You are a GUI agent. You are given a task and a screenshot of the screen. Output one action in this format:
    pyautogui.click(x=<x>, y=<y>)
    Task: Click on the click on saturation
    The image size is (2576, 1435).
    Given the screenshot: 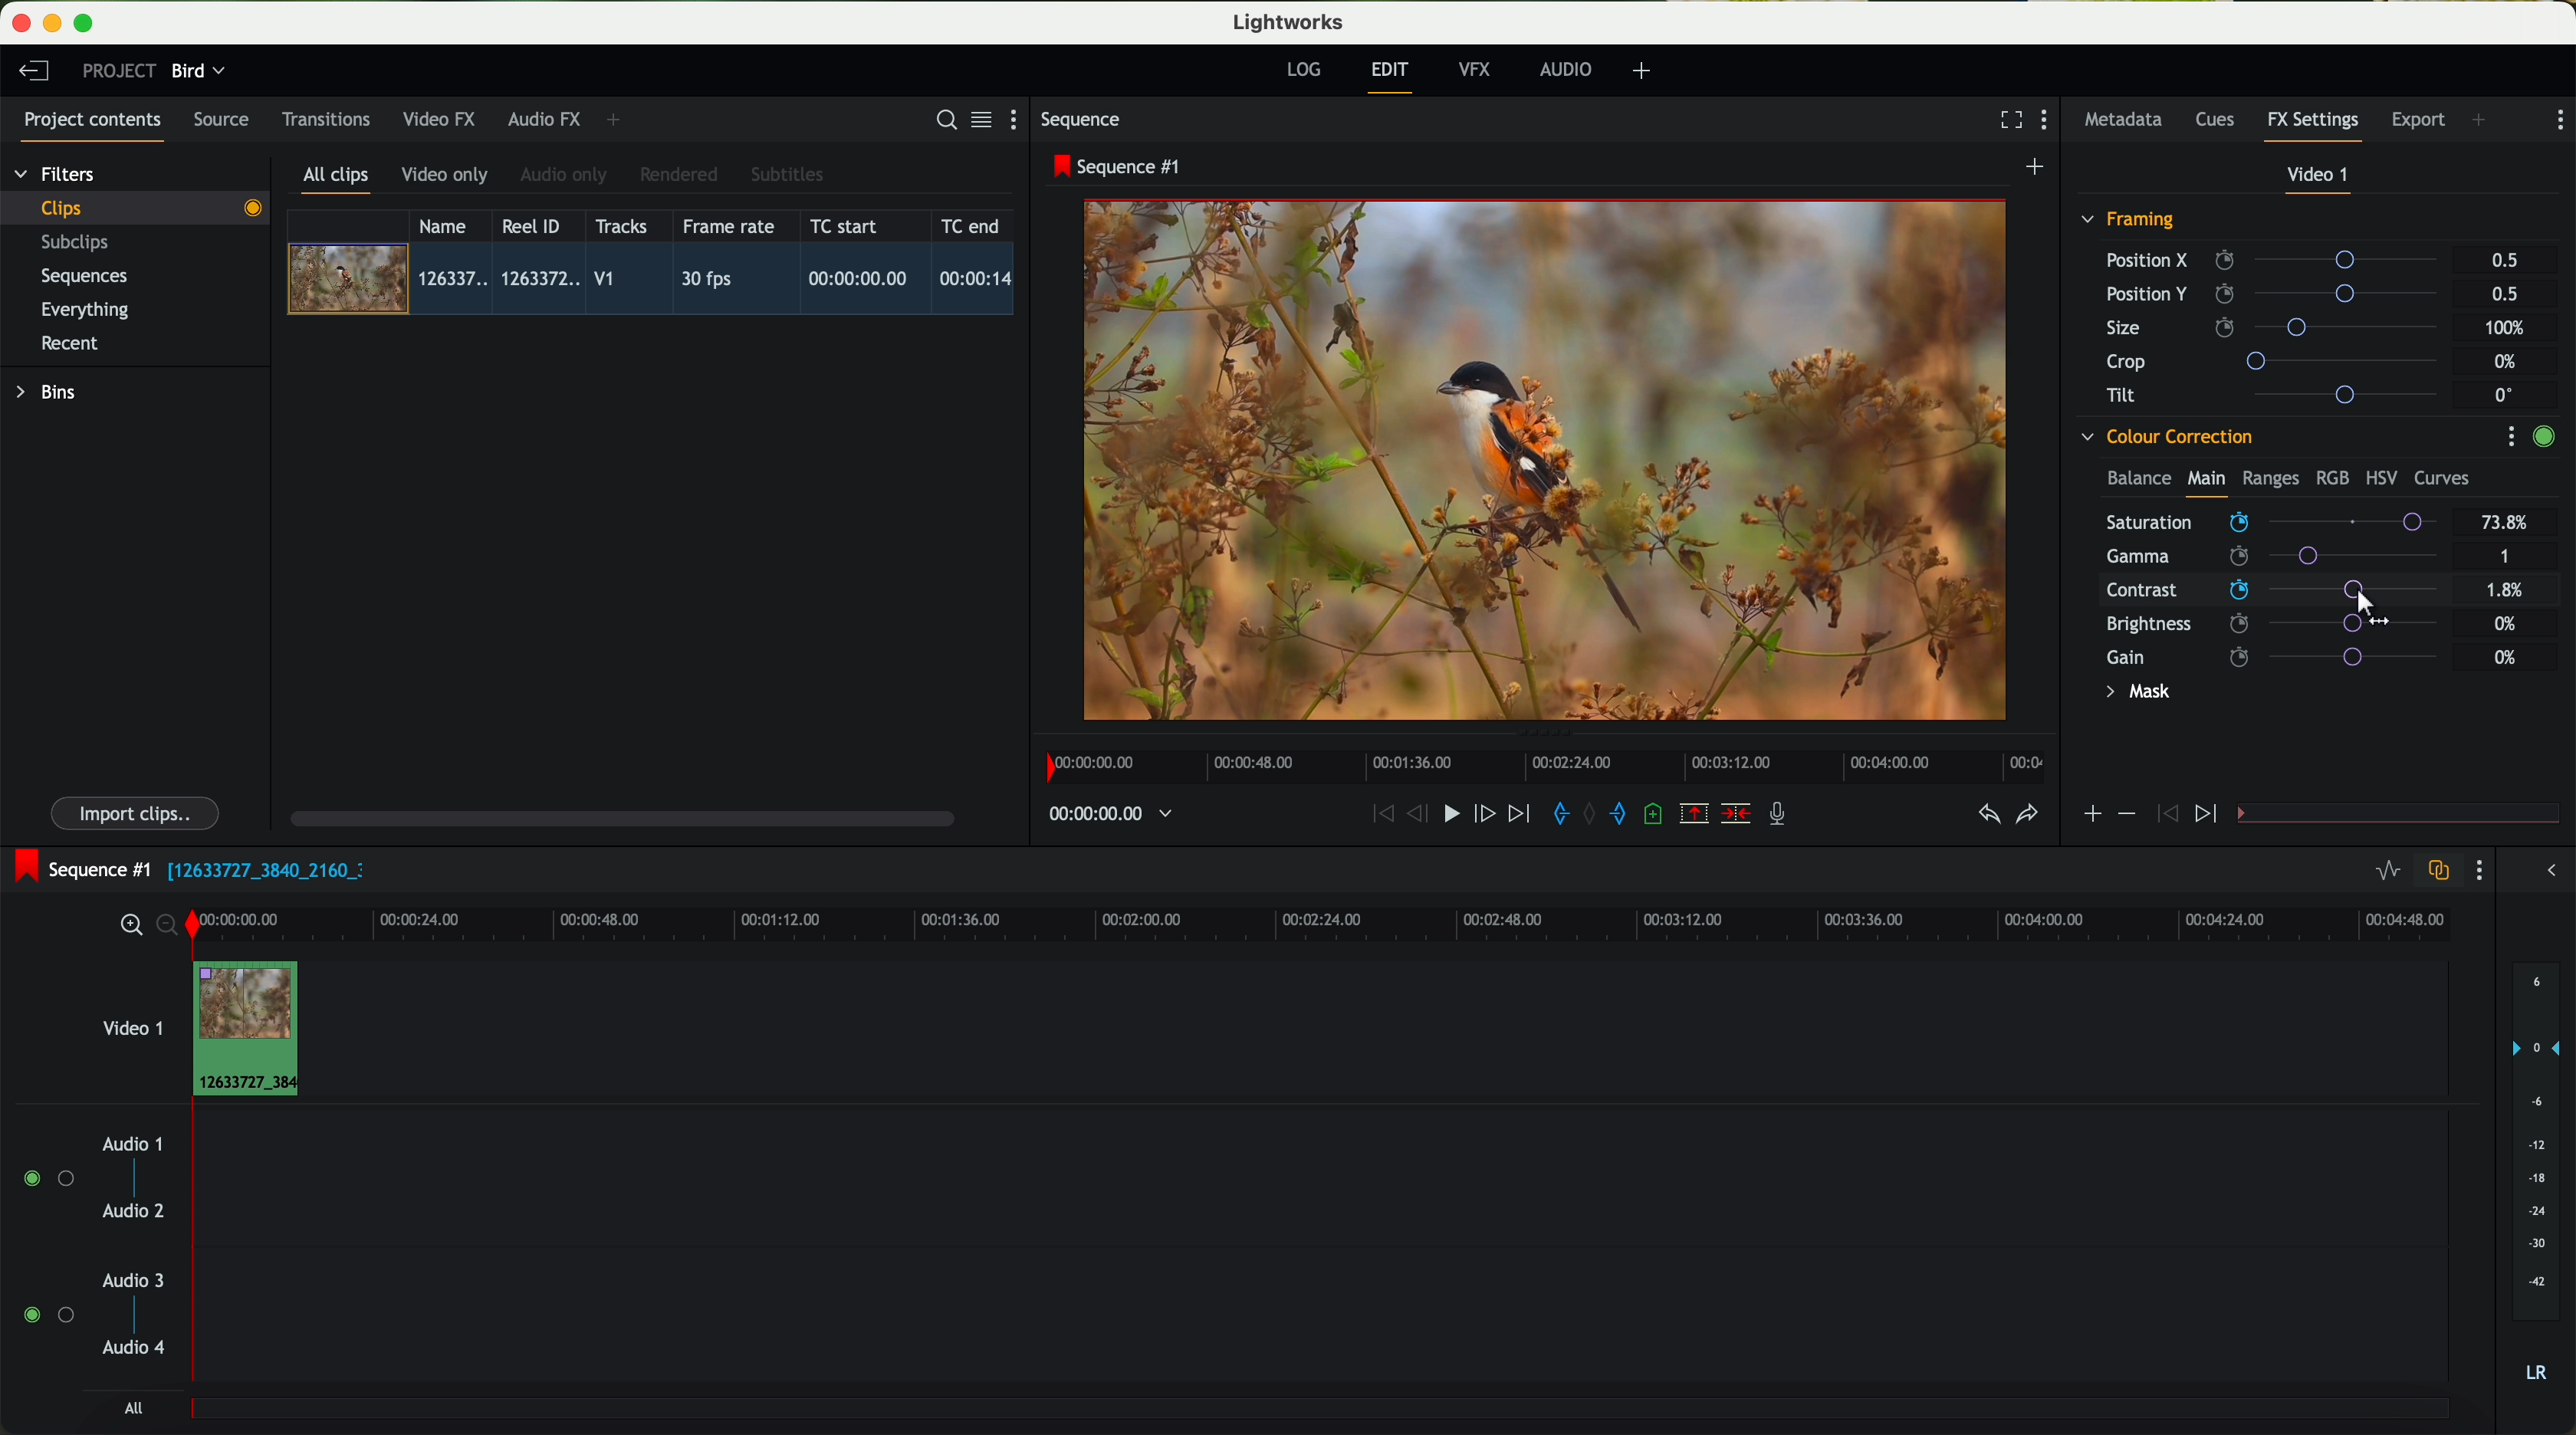 What is the action you would take?
    pyautogui.click(x=2262, y=559)
    